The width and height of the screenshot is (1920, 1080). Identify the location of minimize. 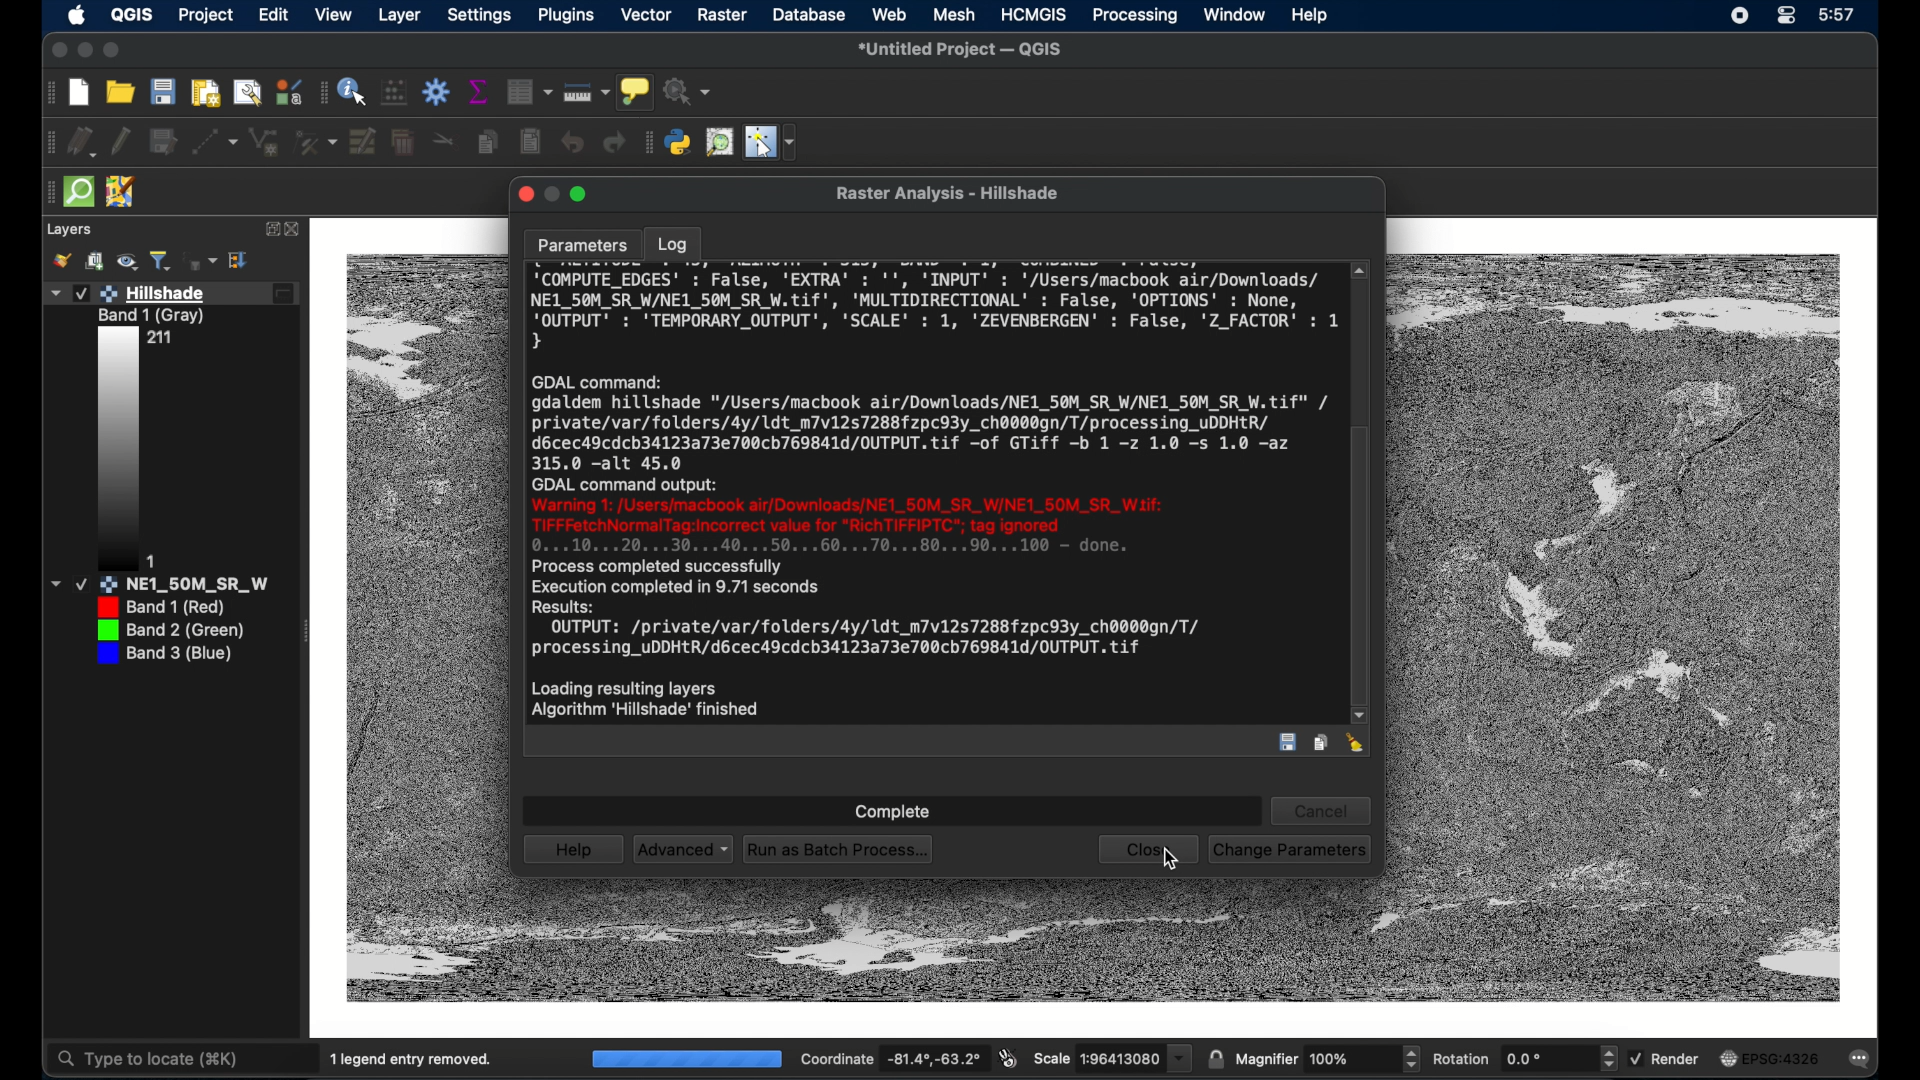
(552, 195).